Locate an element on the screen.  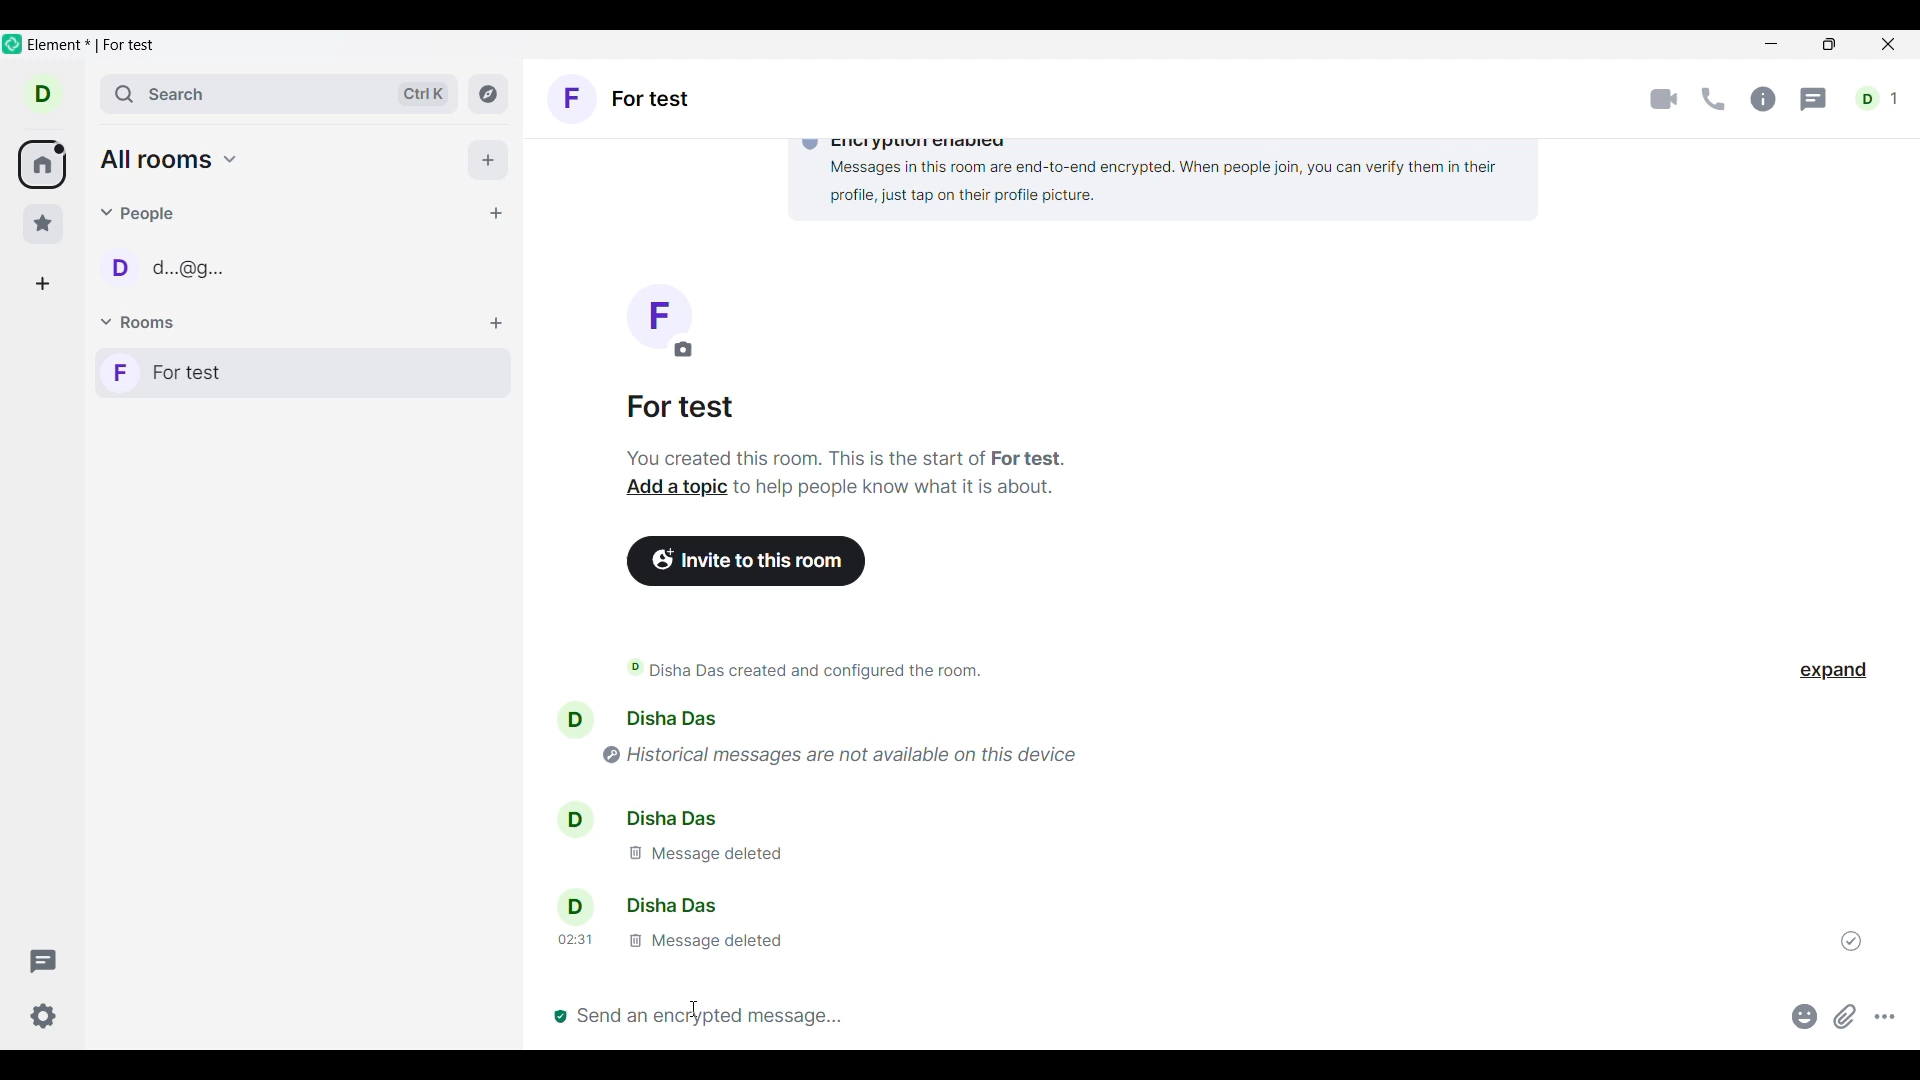
Software logo is located at coordinates (13, 43).